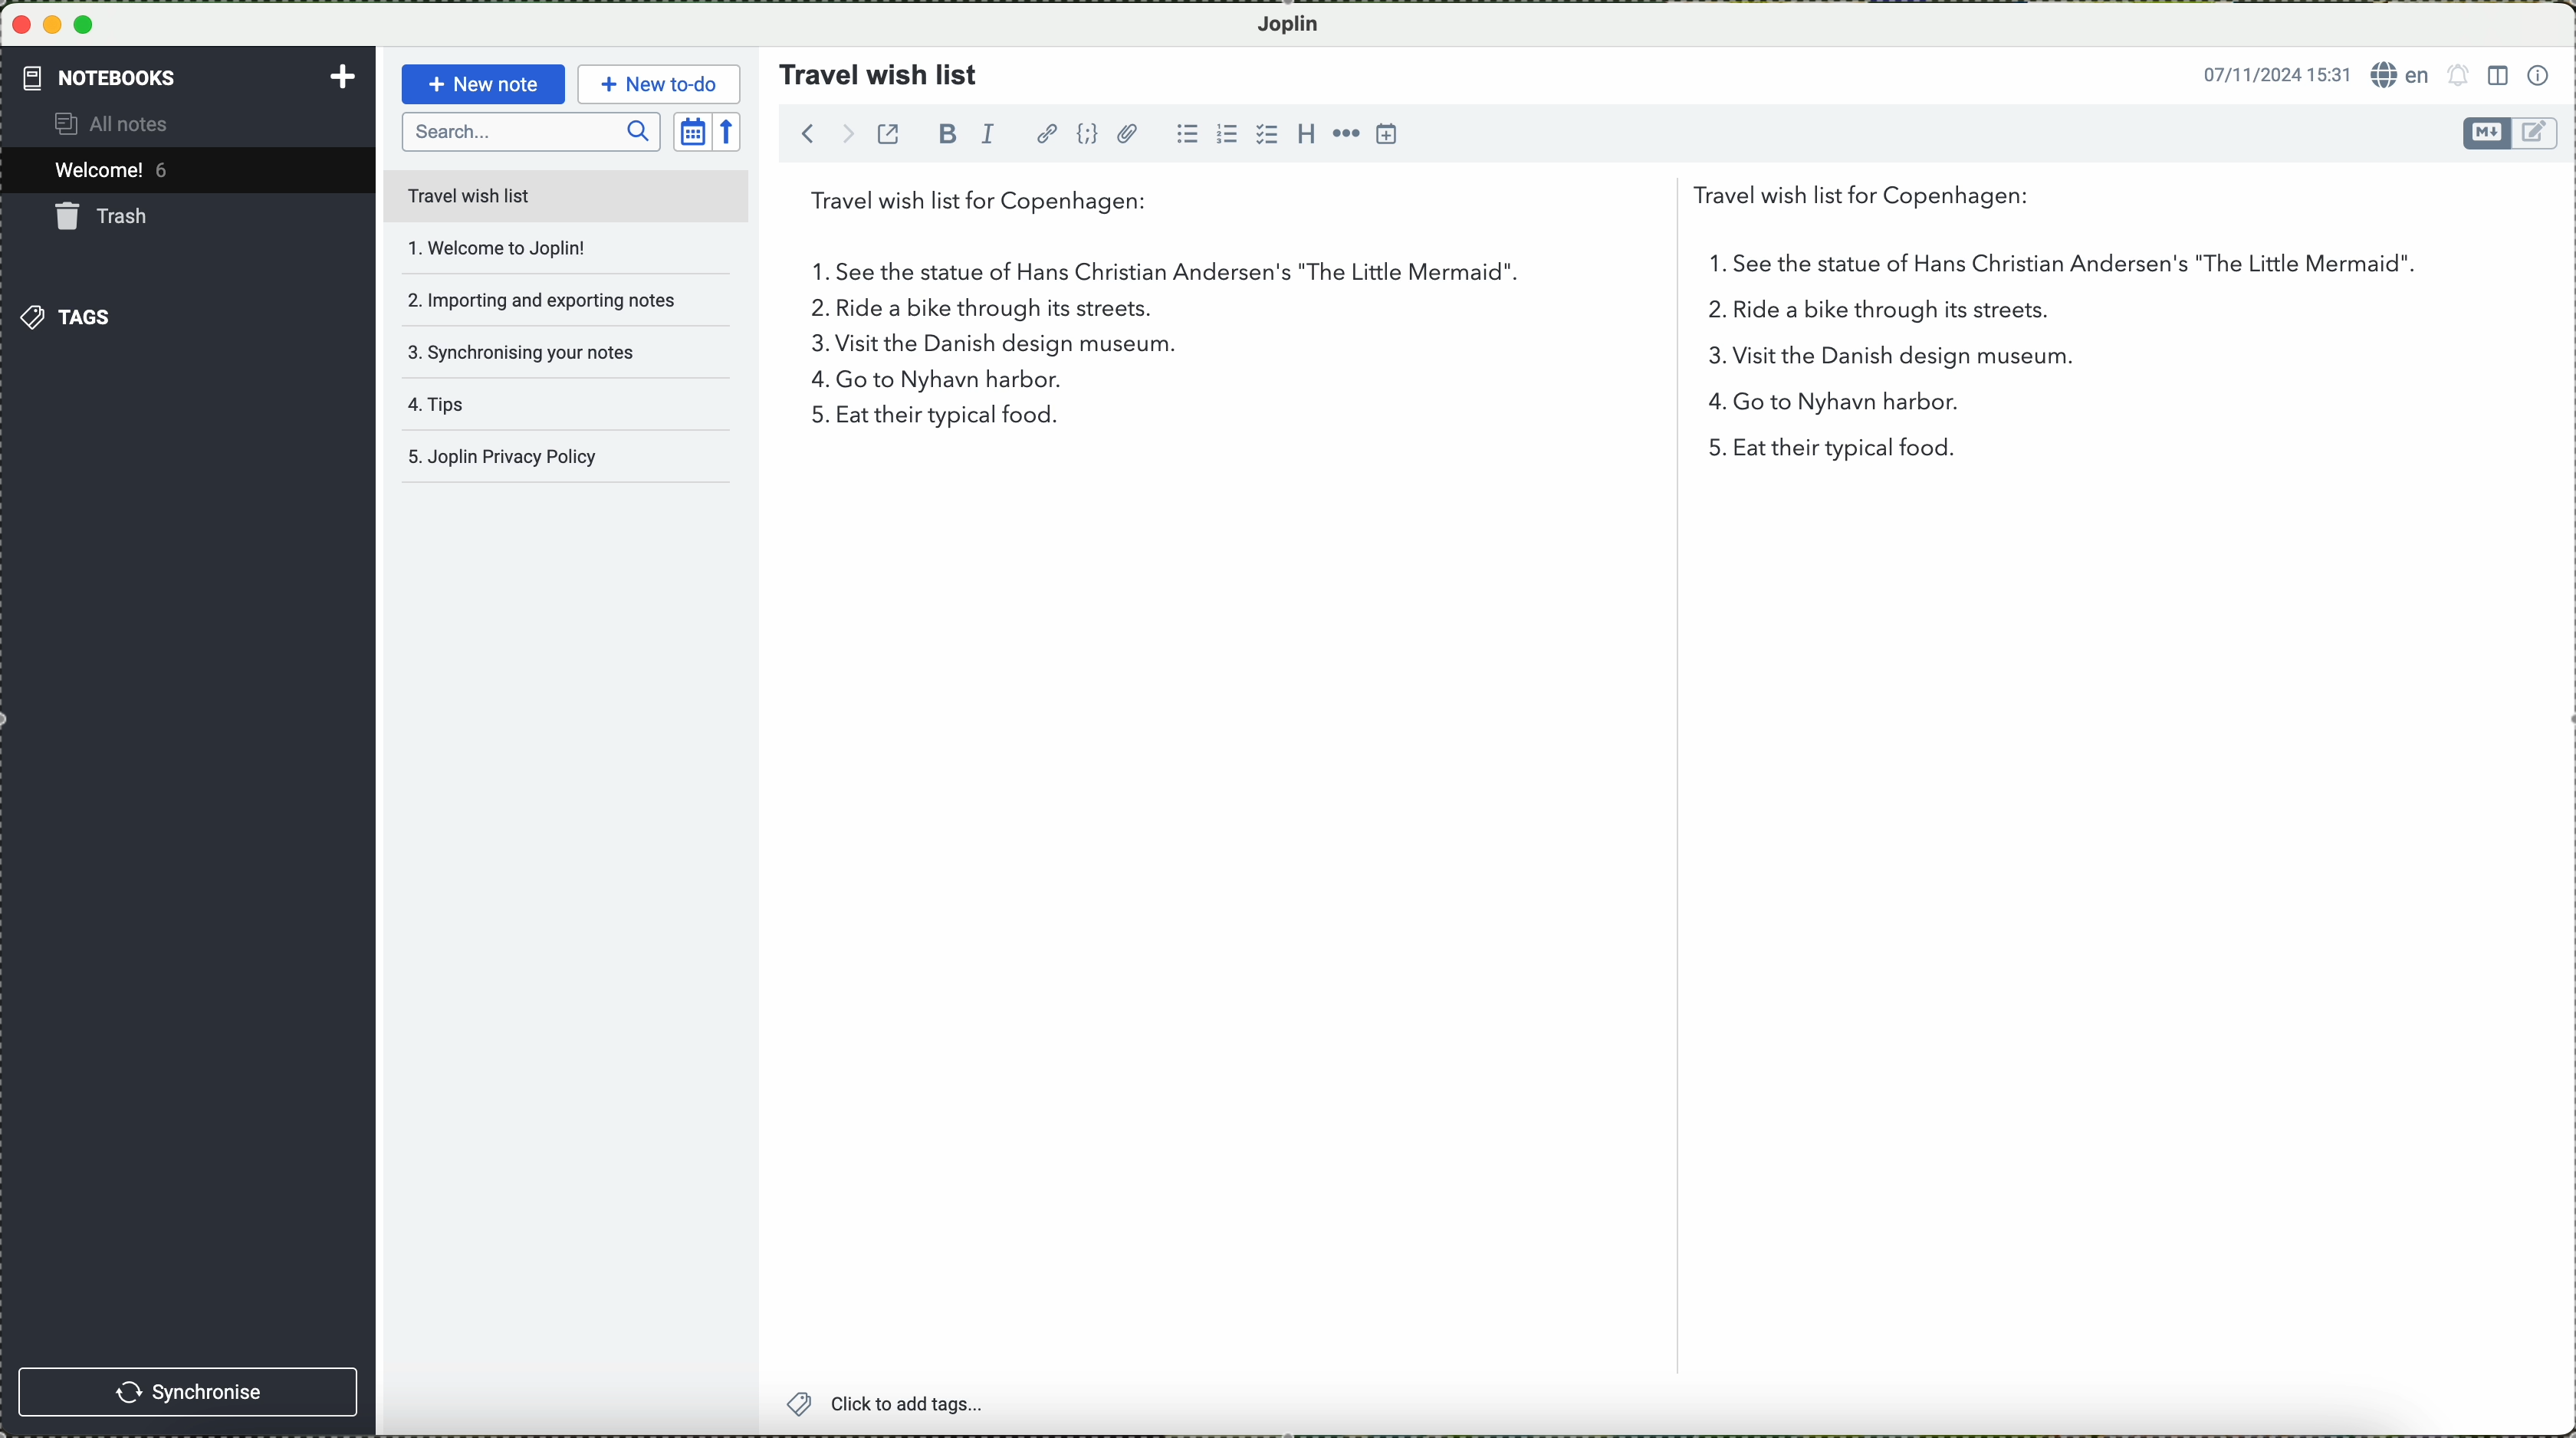 This screenshot has width=2576, height=1438. What do you see at coordinates (2401, 75) in the screenshot?
I see `language` at bounding box center [2401, 75].